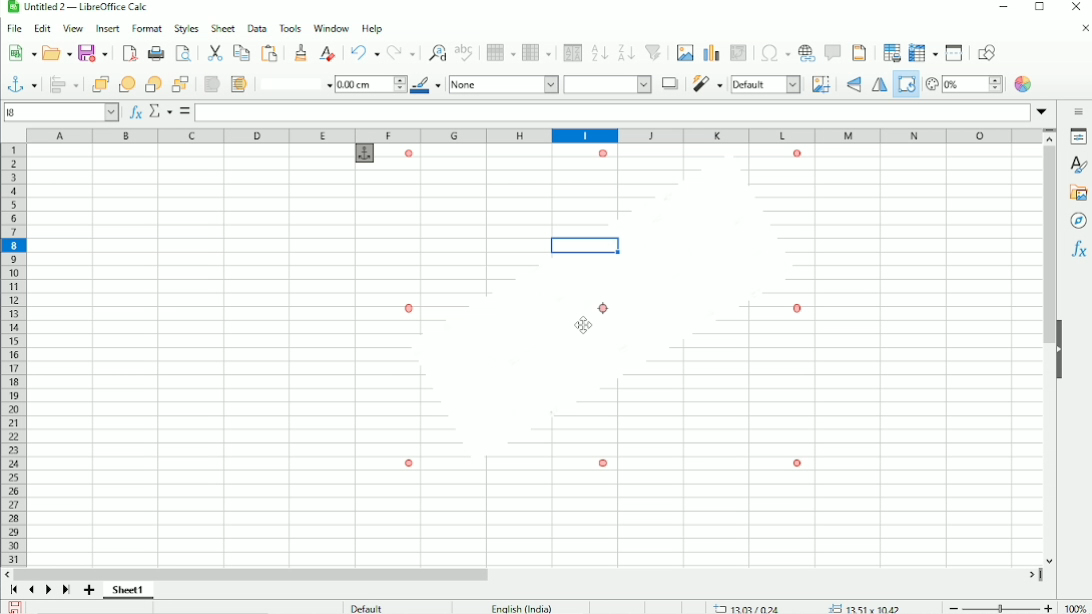  Describe the element at coordinates (599, 309) in the screenshot. I see `Image rotated` at that location.